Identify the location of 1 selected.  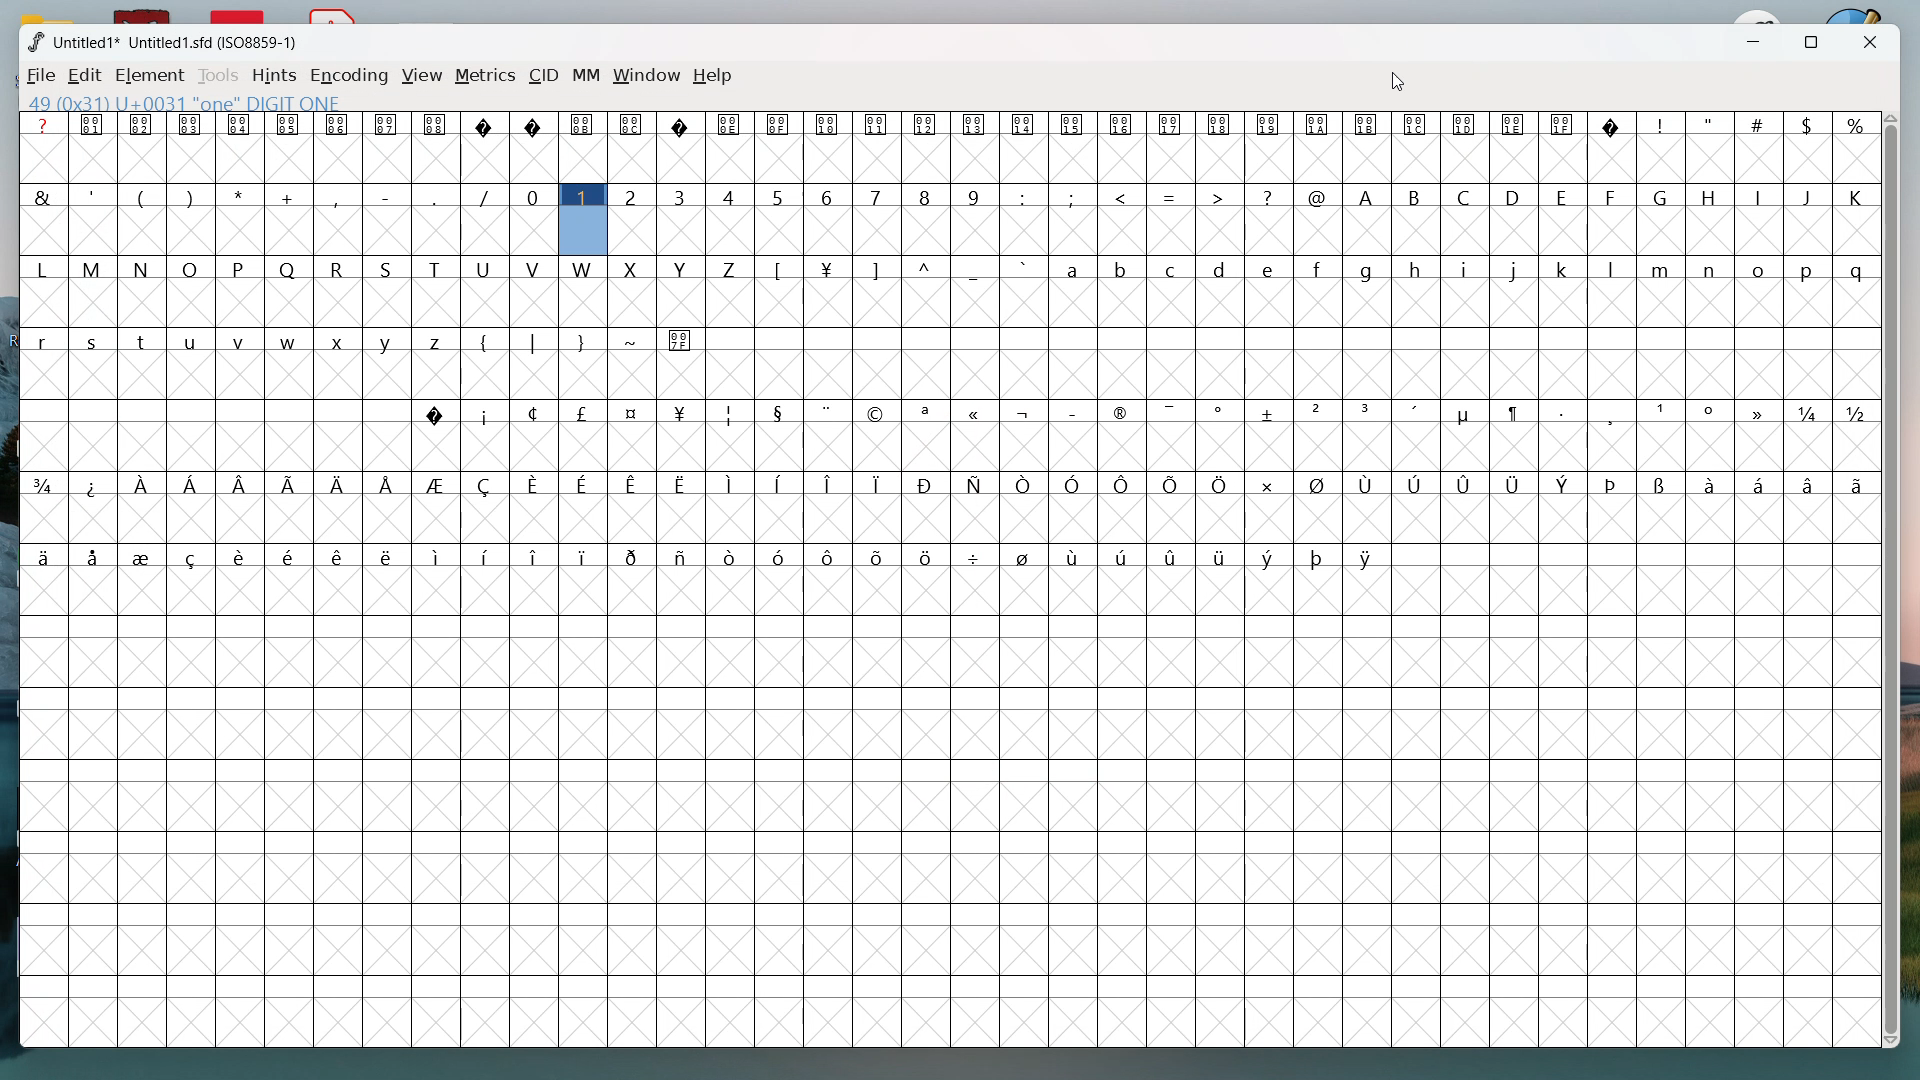
(581, 221).